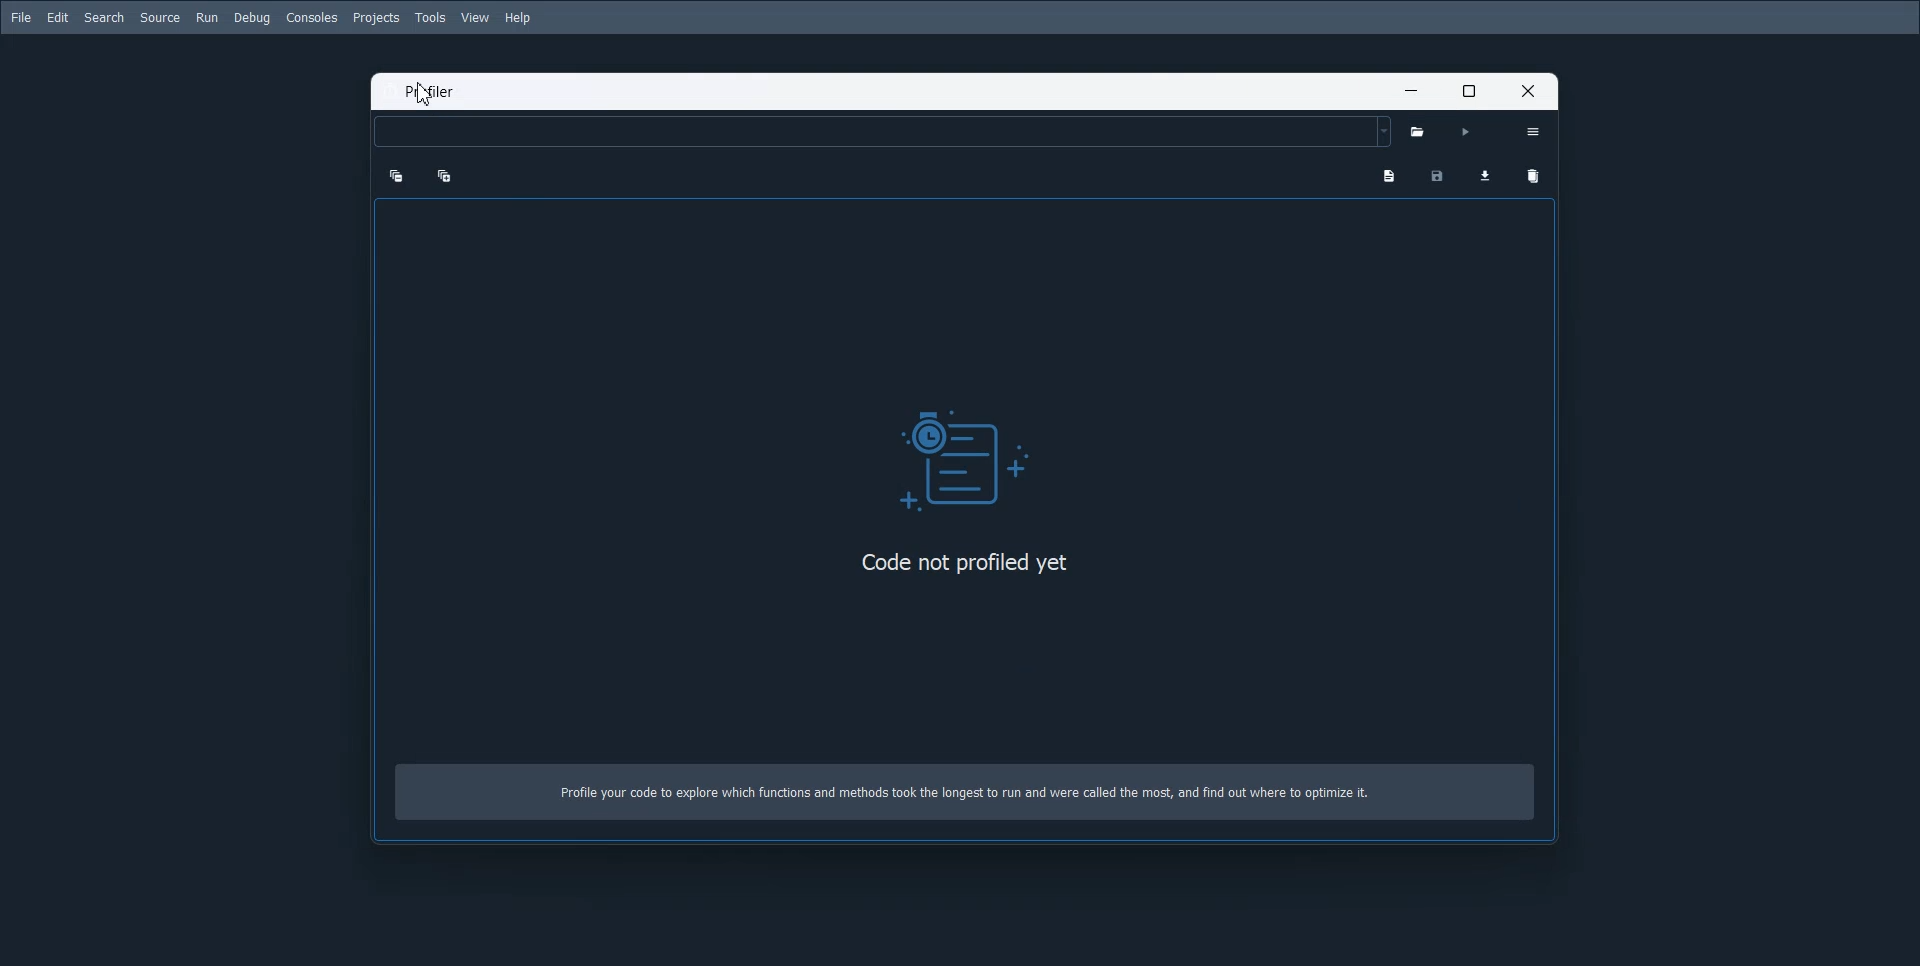  What do you see at coordinates (518, 18) in the screenshot?
I see `Help` at bounding box center [518, 18].